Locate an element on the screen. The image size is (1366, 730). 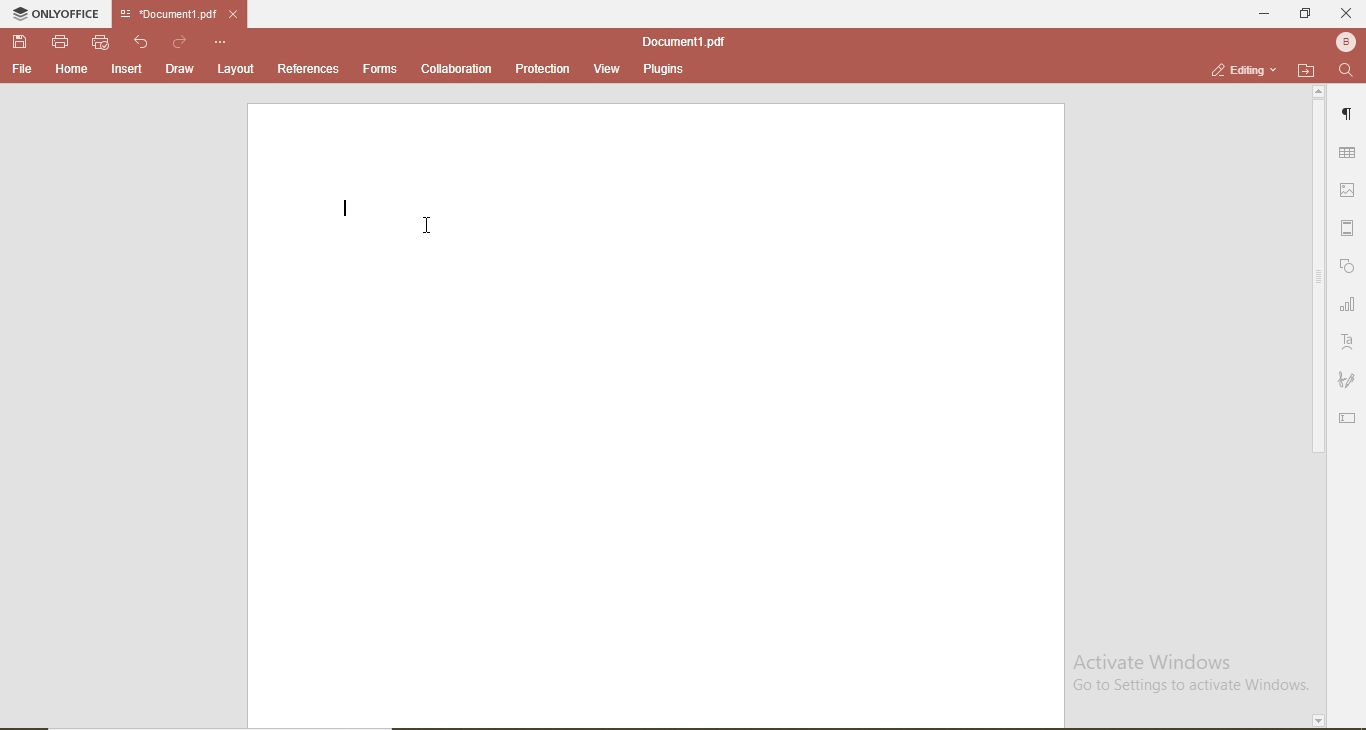
protection is located at coordinates (544, 68).